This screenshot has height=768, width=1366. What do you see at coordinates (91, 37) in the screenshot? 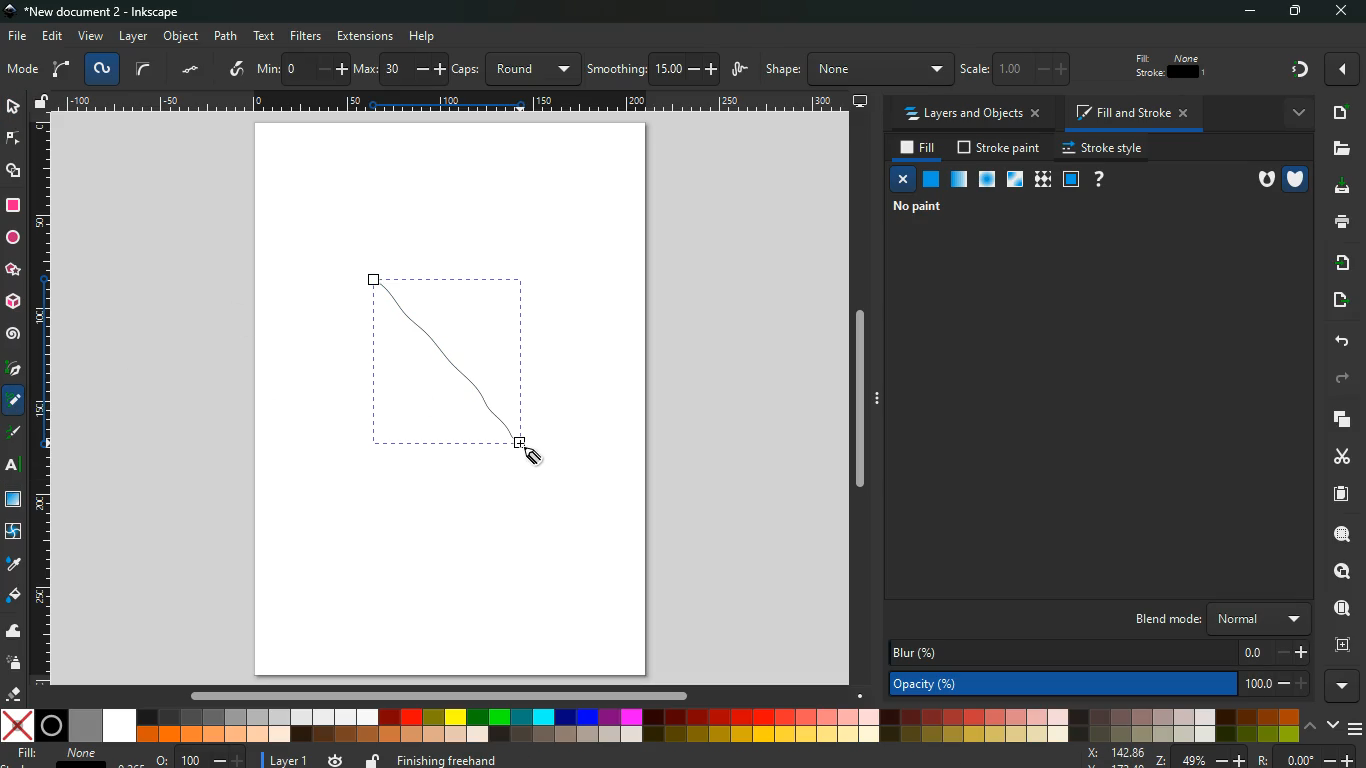
I see `view` at bounding box center [91, 37].